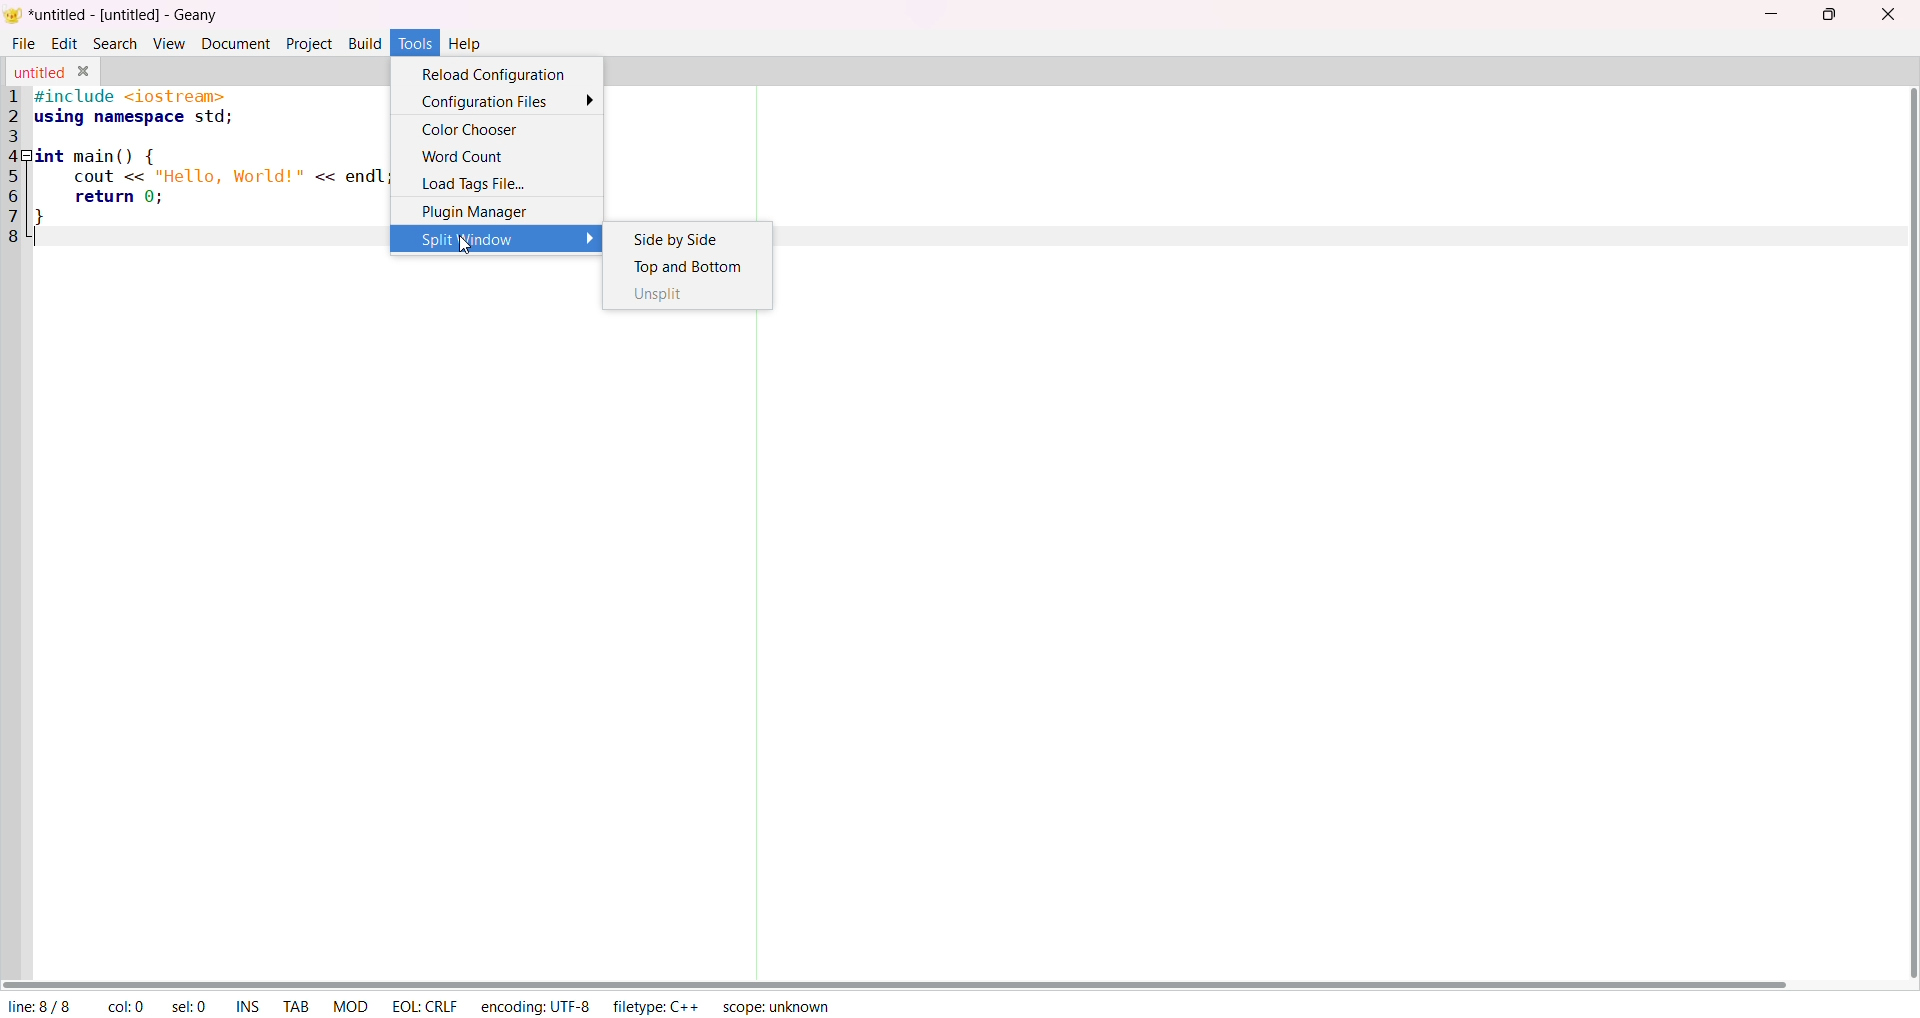  Describe the element at coordinates (468, 244) in the screenshot. I see `cursor` at that location.